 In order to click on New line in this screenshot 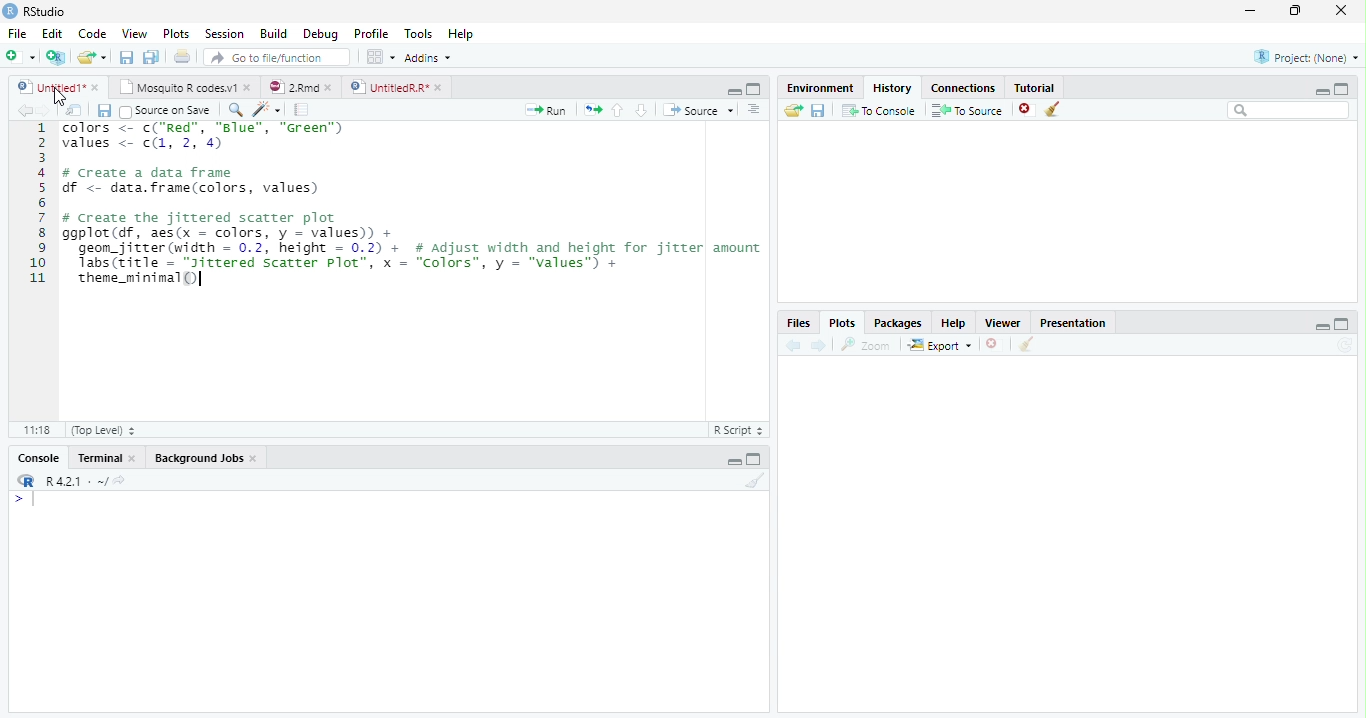, I will do `click(24, 499)`.